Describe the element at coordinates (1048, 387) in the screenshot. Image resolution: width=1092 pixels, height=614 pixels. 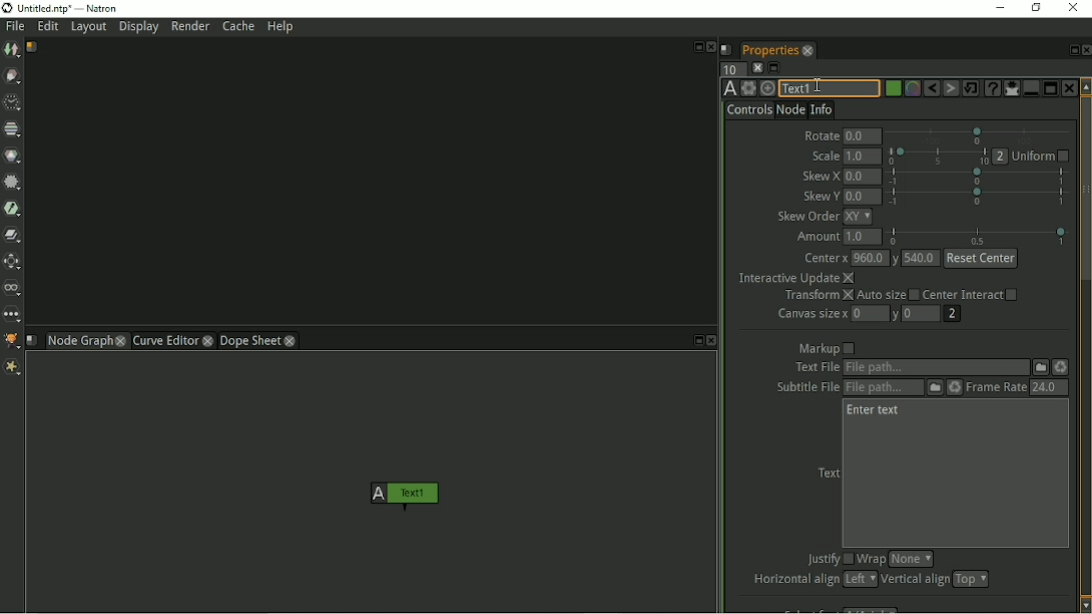
I see `24` at that location.